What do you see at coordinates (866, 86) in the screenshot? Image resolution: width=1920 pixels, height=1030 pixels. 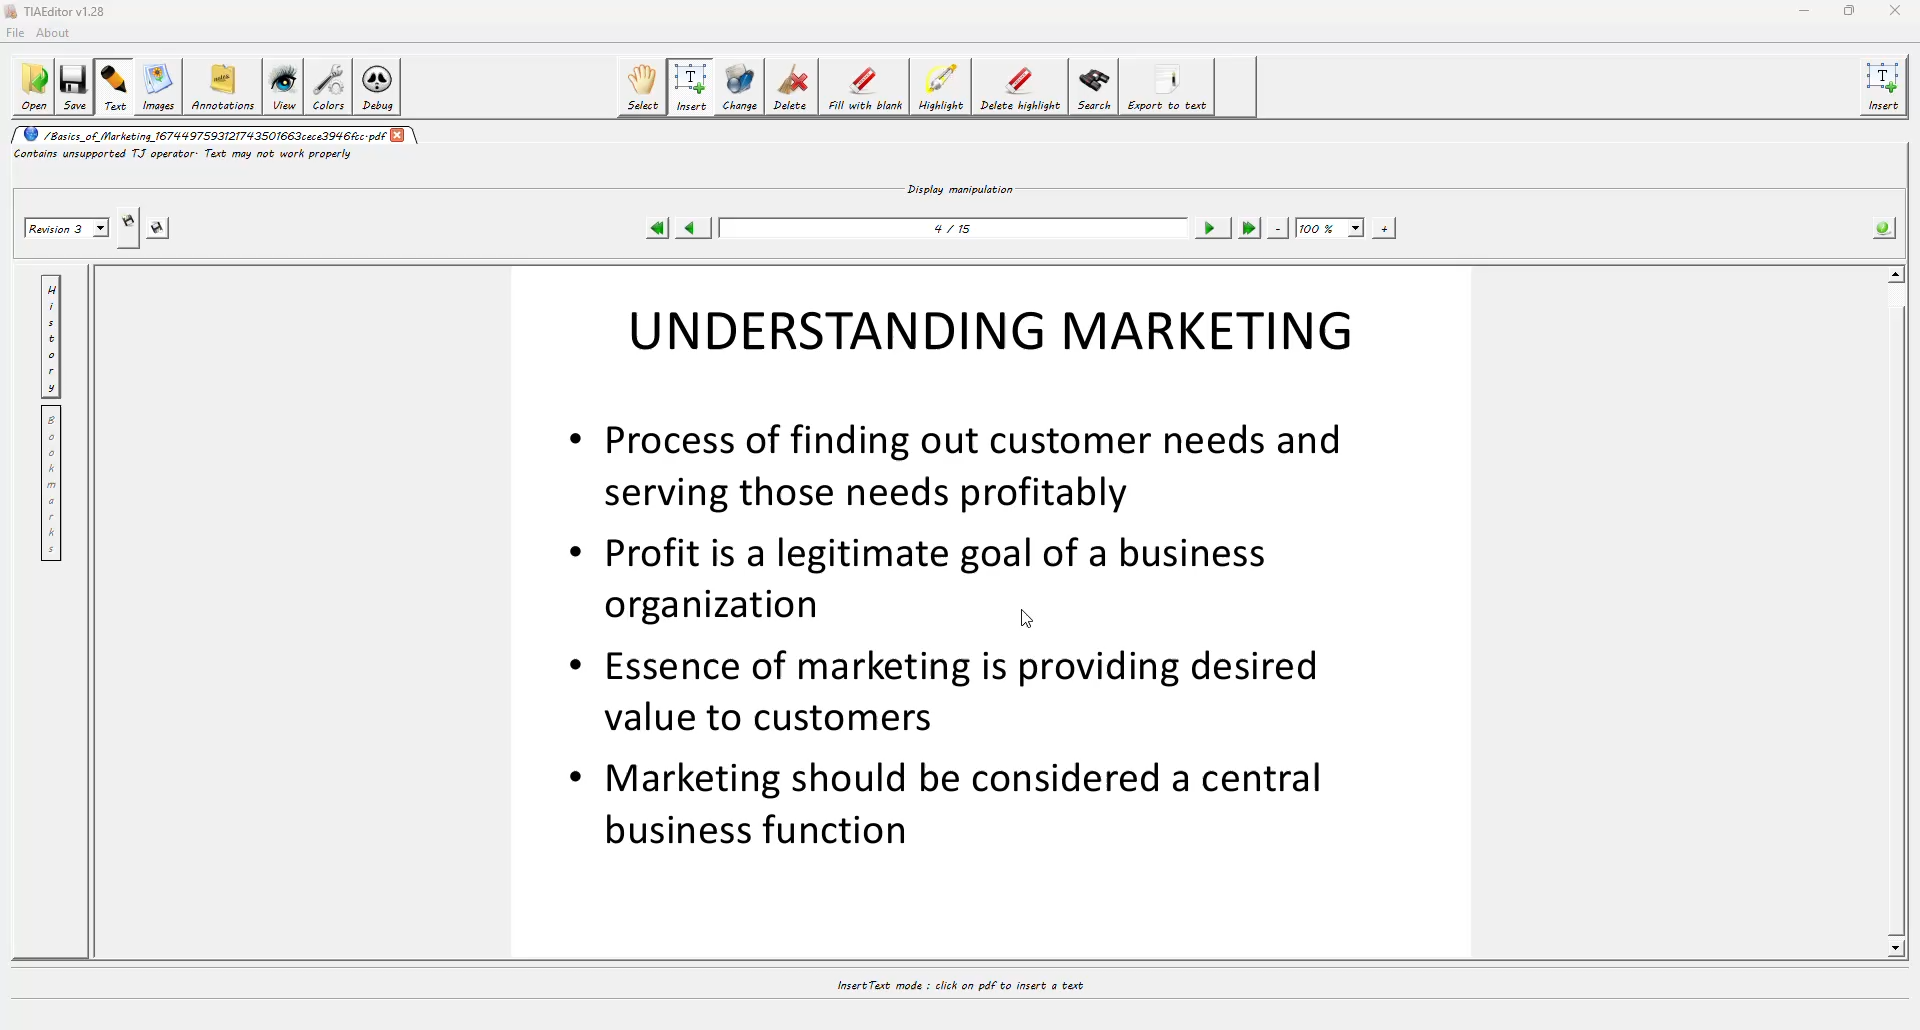 I see `fill with blank` at bounding box center [866, 86].